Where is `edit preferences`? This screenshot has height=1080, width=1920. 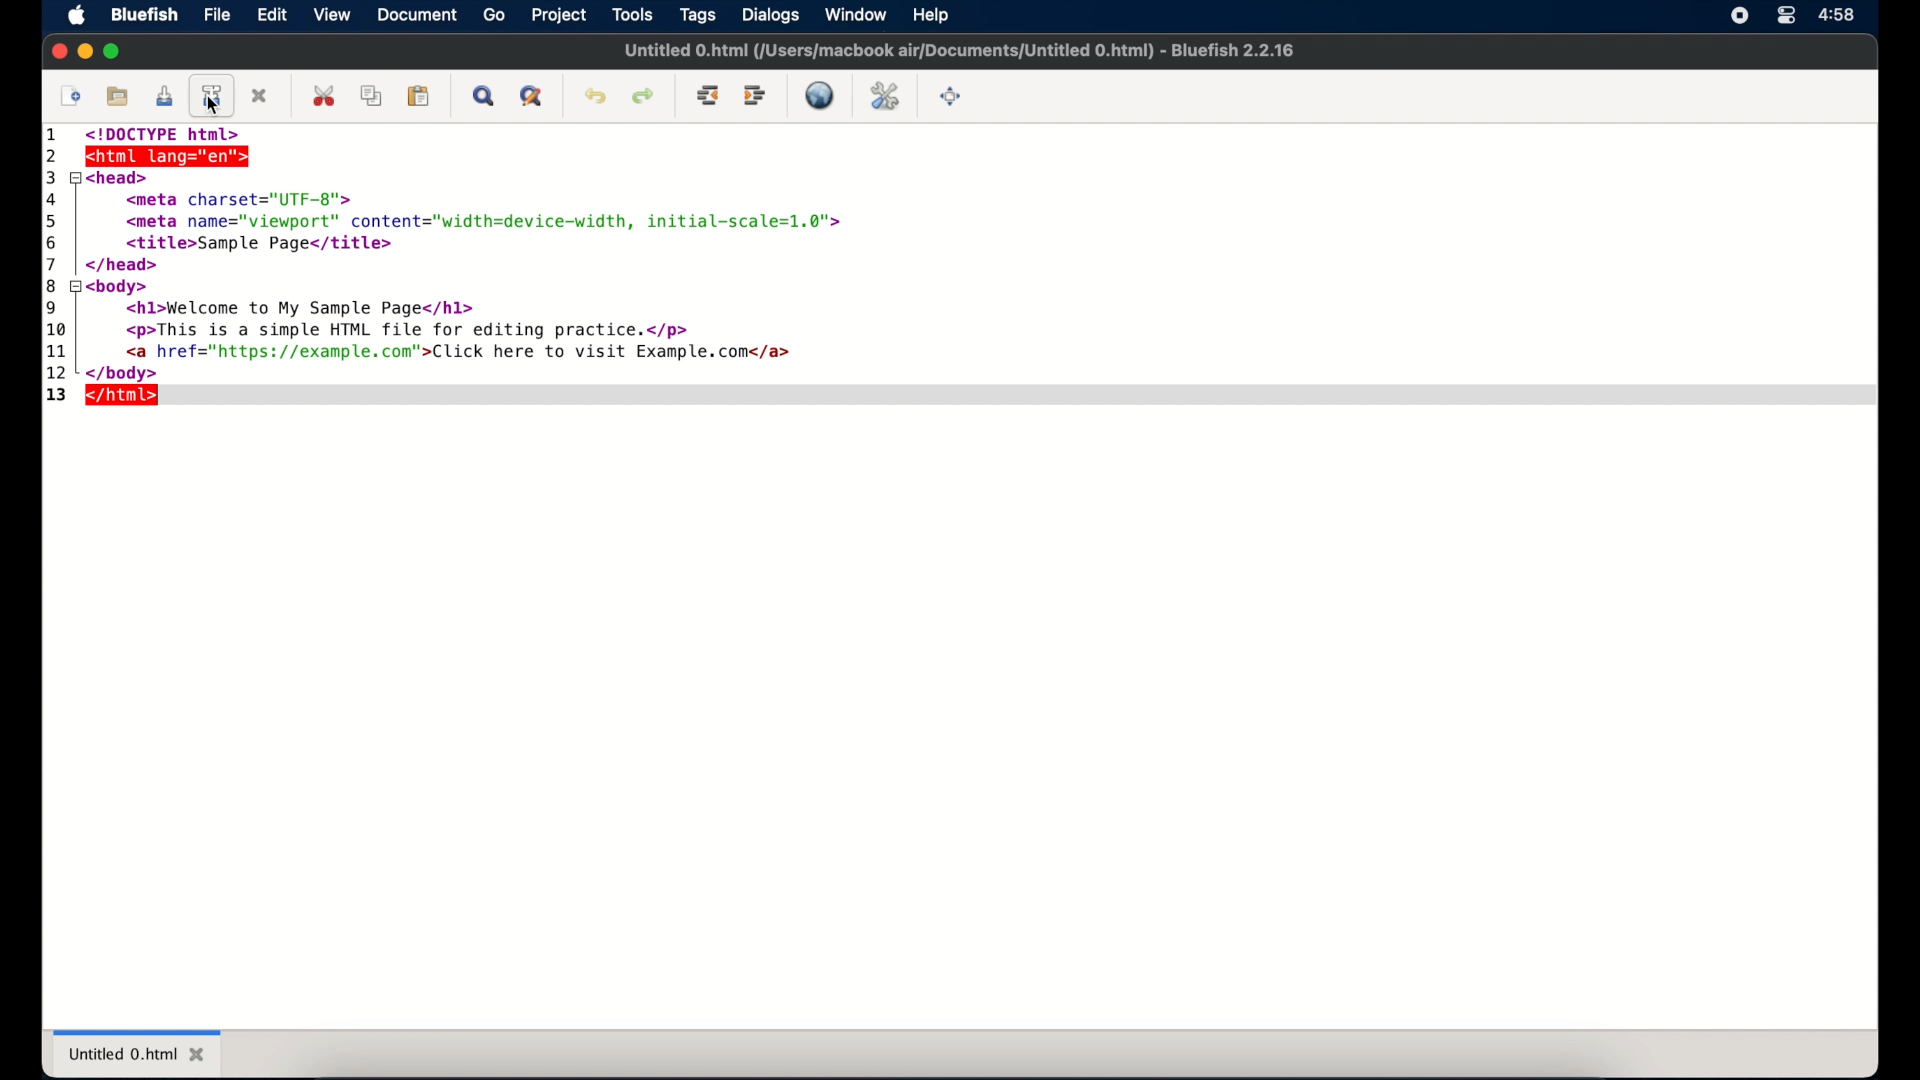 edit preferences is located at coordinates (885, 96).